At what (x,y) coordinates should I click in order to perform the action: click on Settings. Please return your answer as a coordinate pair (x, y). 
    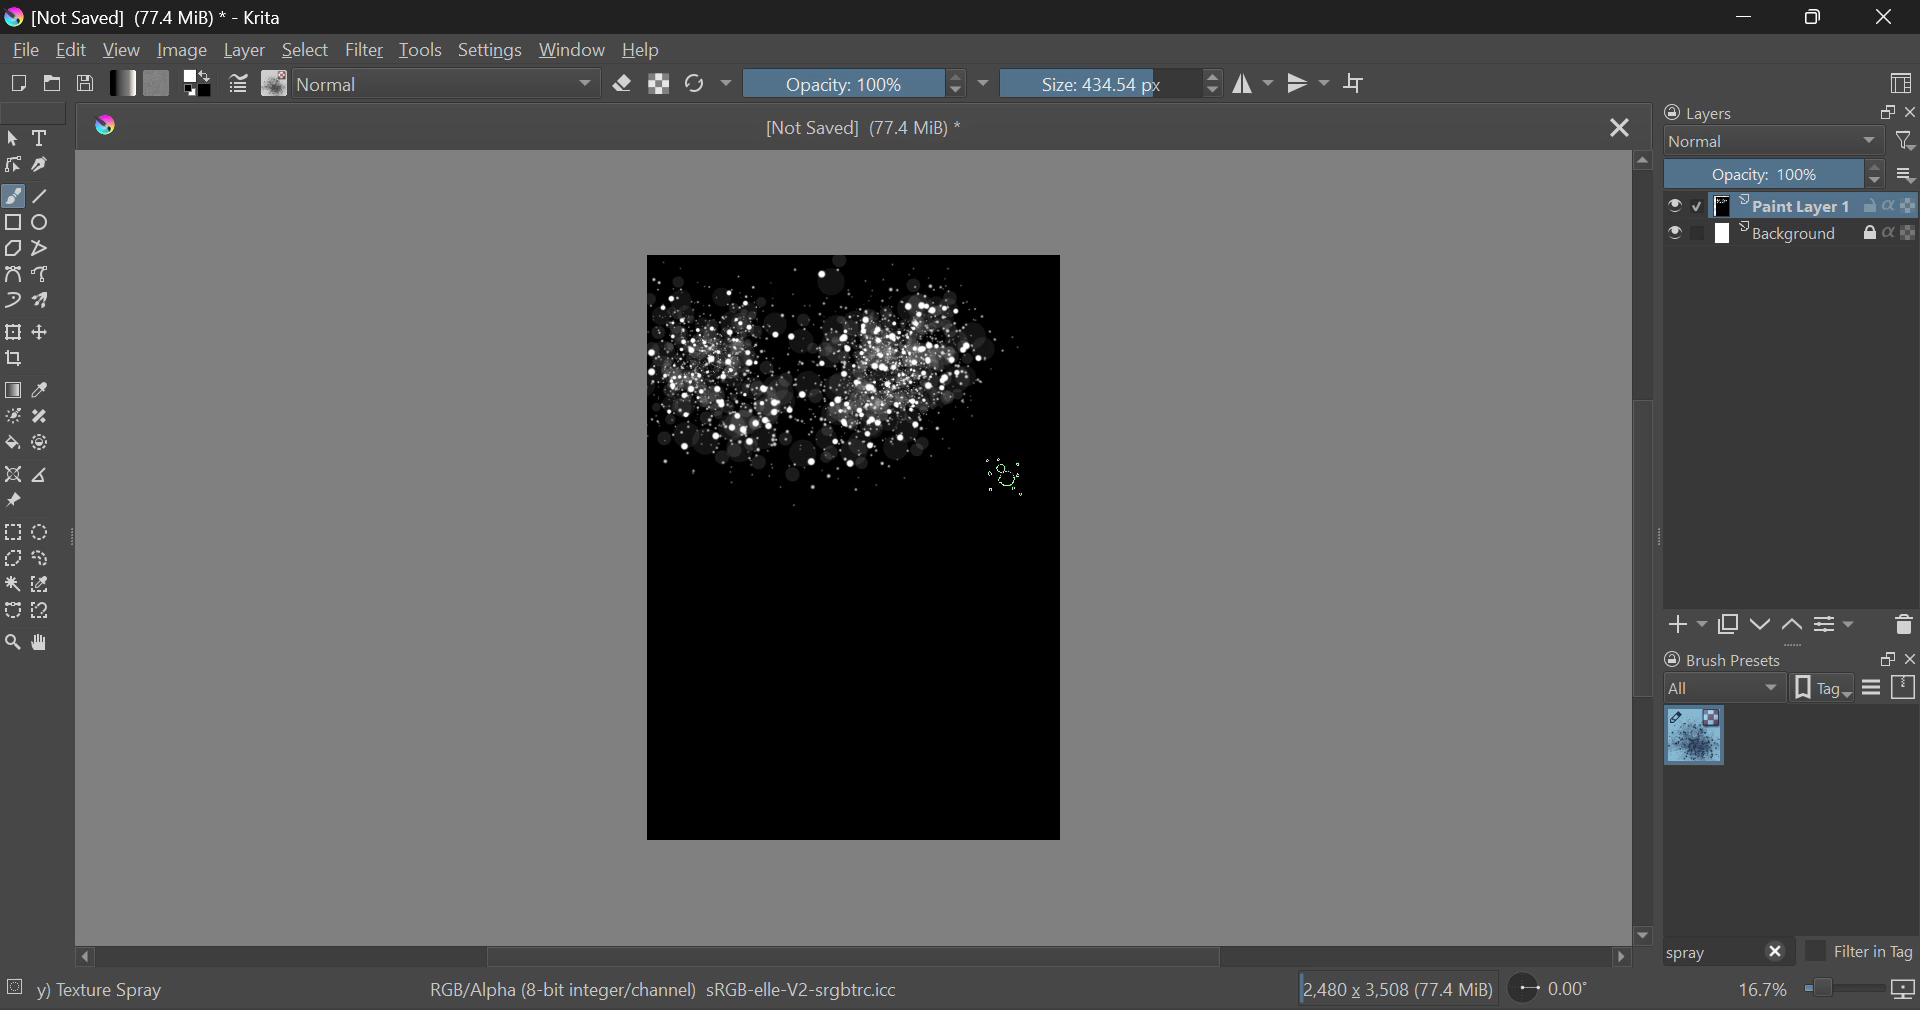
    Looking at the image, I should click on (1837, 625).